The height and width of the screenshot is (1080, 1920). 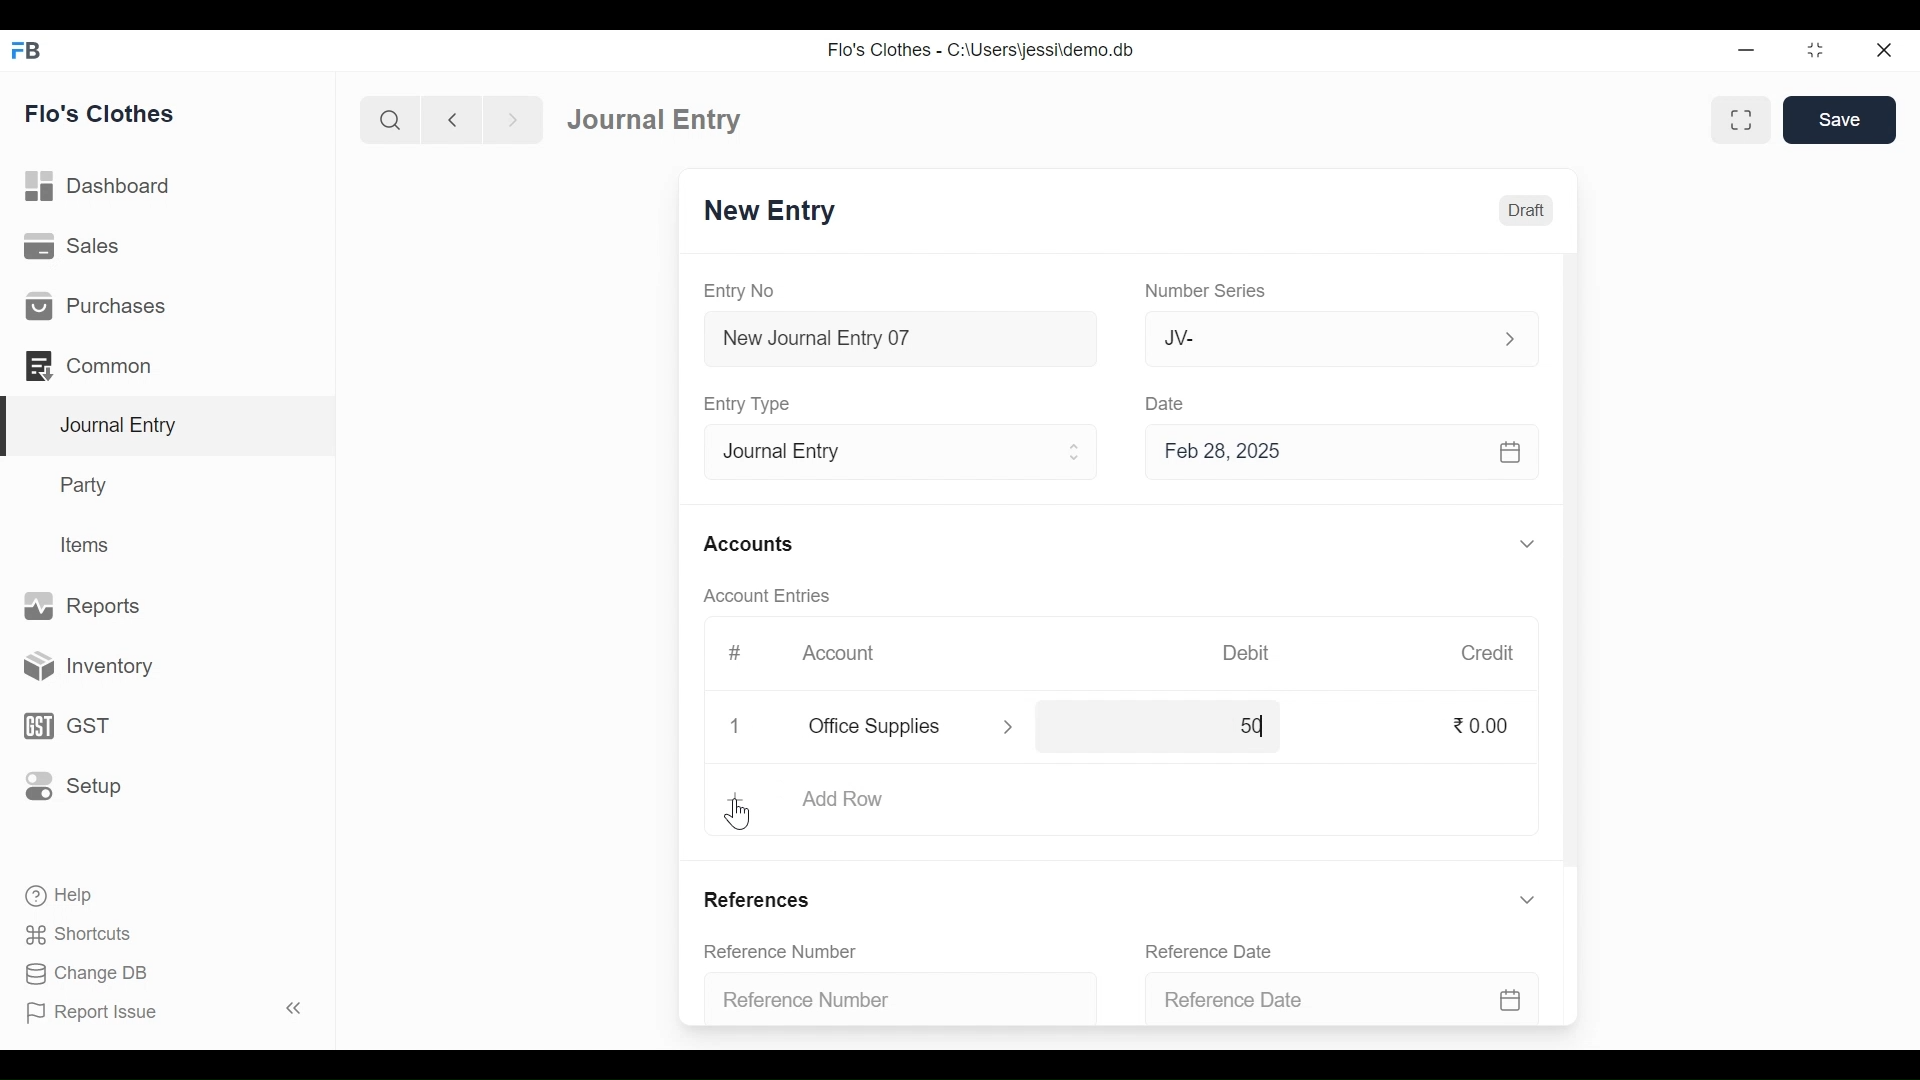 What do you see at coordinates (90, 931) in the screenshot?
I see `Shortcuts` at bounding box center [90, 931].